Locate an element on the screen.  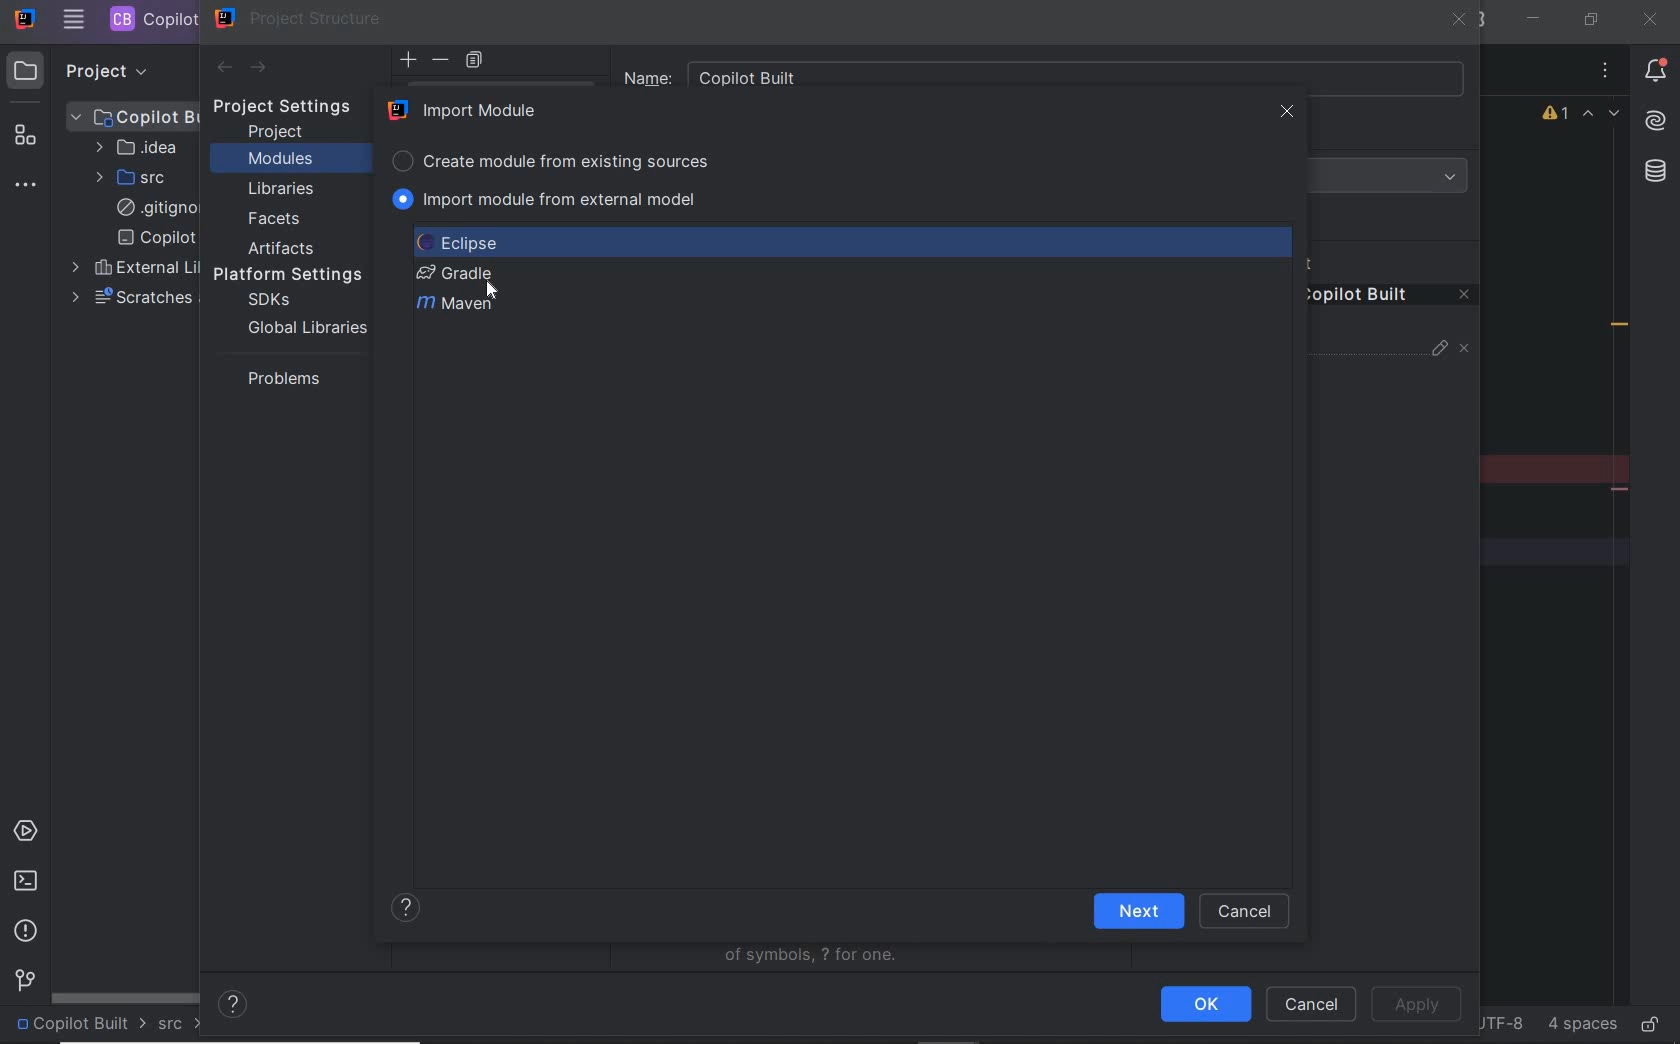
add is located at coordinates (408, 60).